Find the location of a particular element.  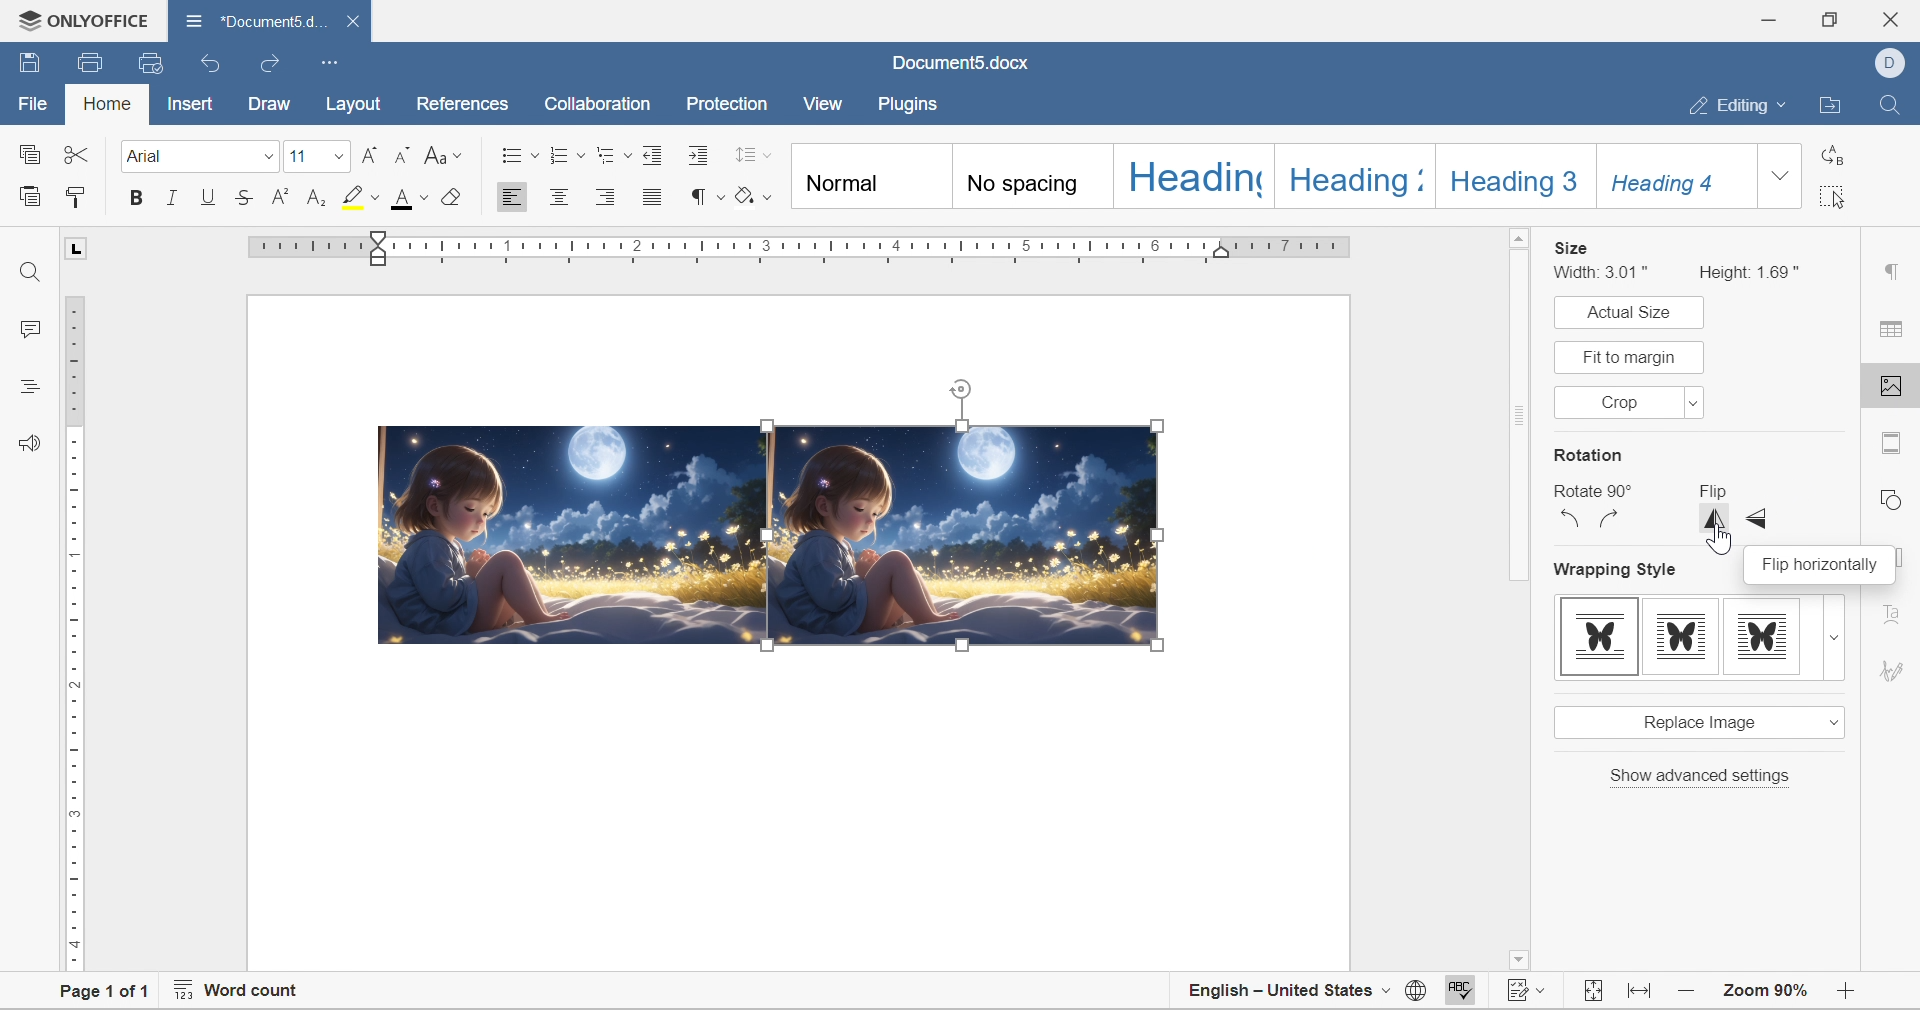

ruler is located at coordinates (805, 250).